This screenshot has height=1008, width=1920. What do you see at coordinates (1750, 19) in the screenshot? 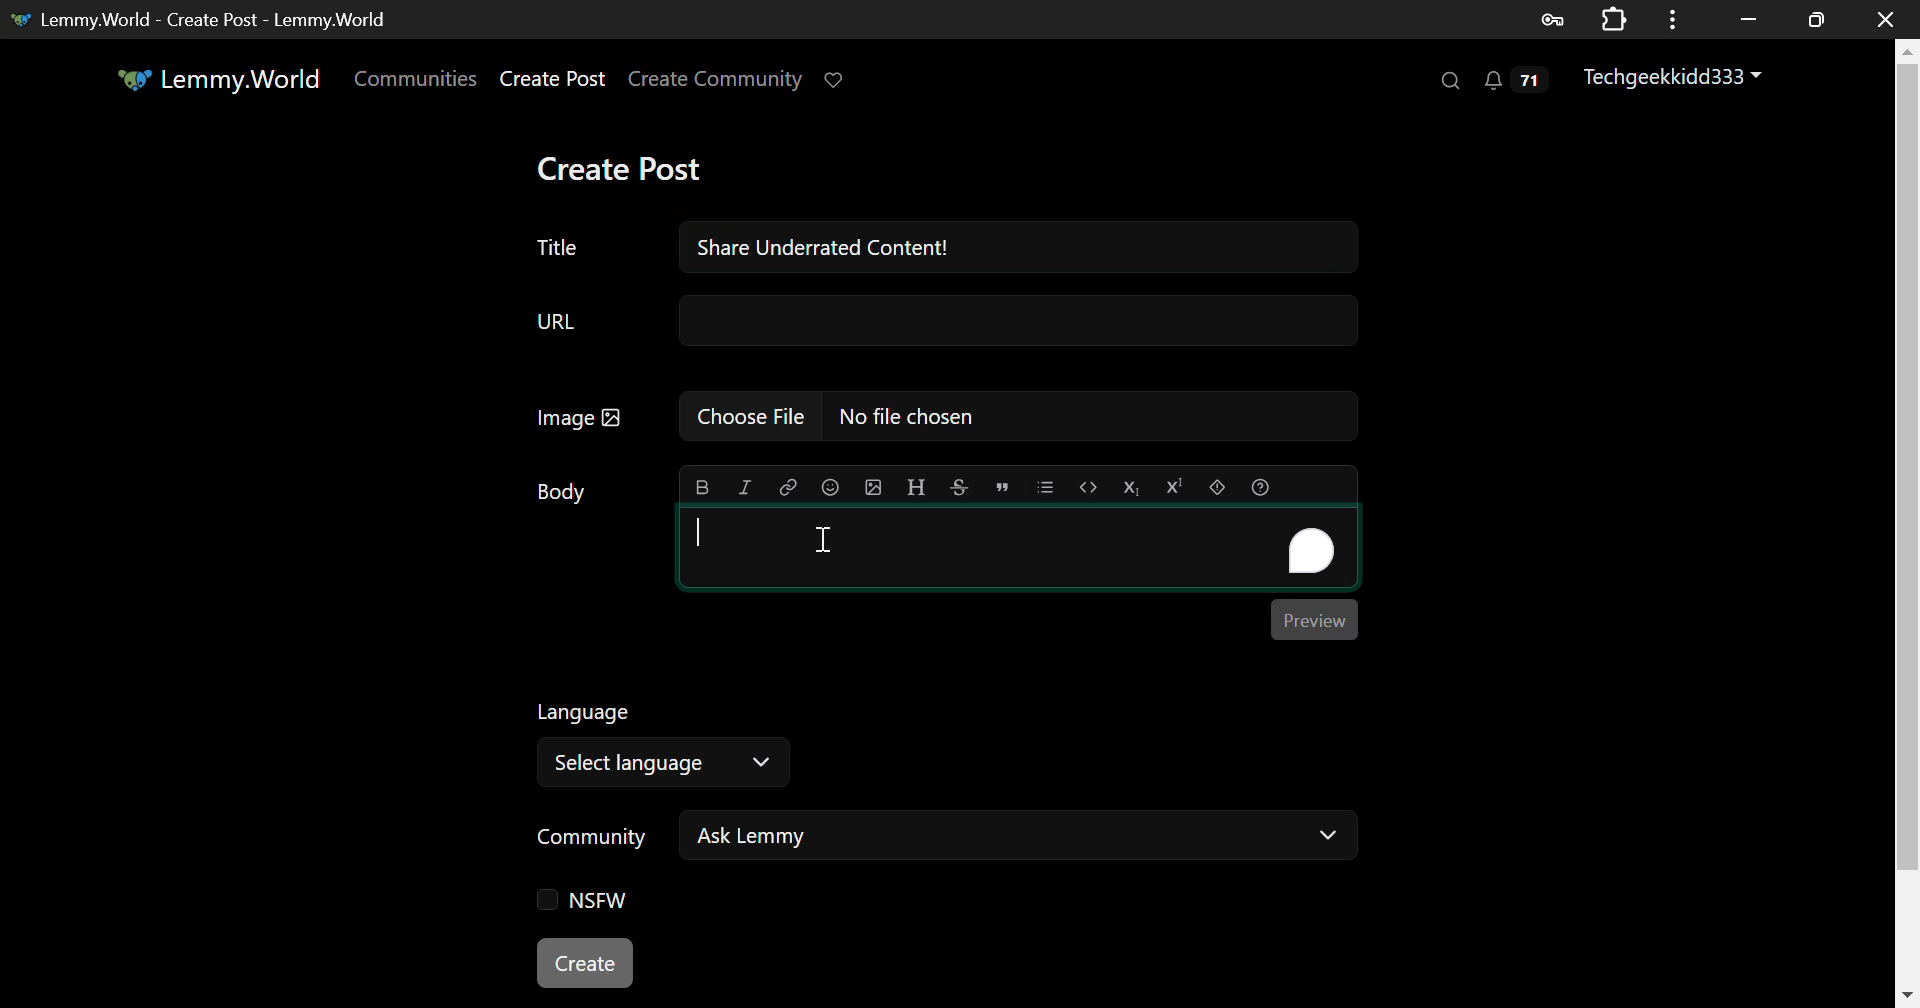
I see `Restore Down` at bounding box center [1750, 19].